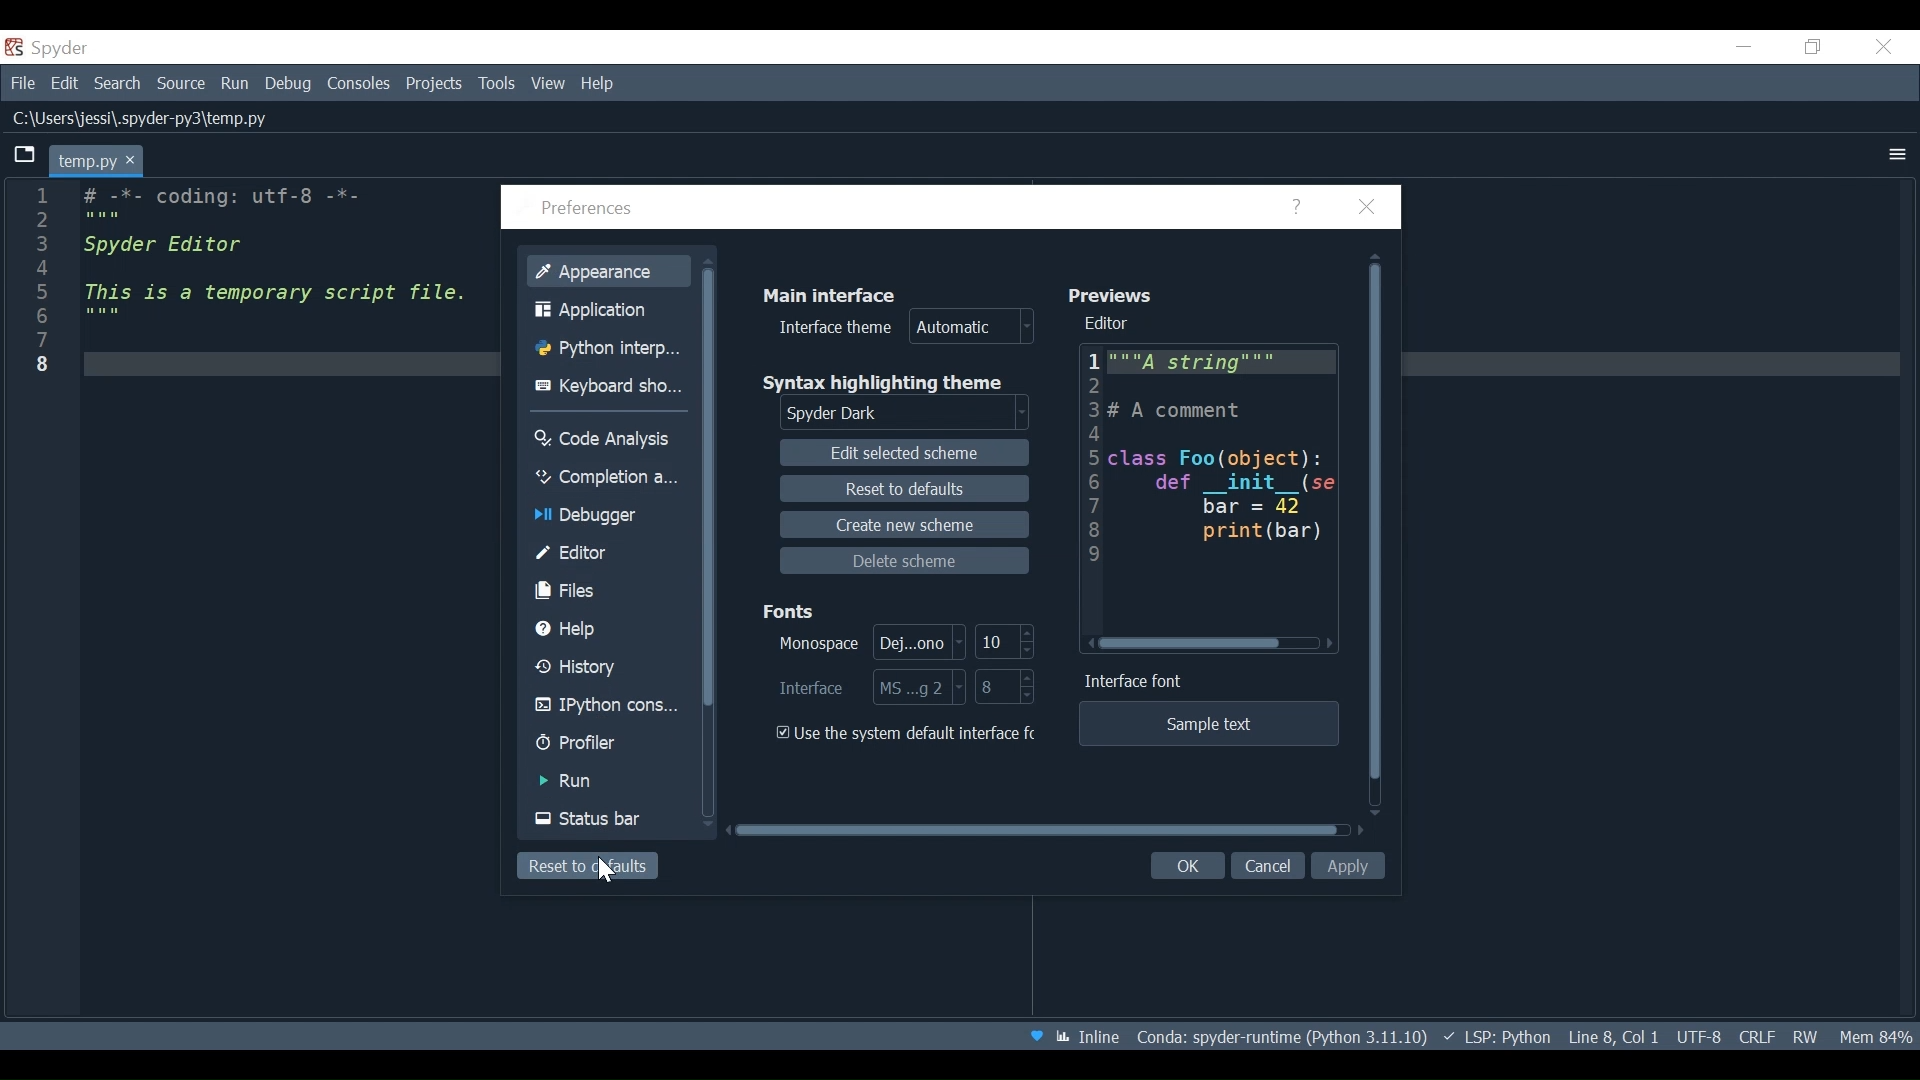 Image resolution: width=1920 pixels, height=1080 pixels. I want to click on Debug, so click(291, 85).